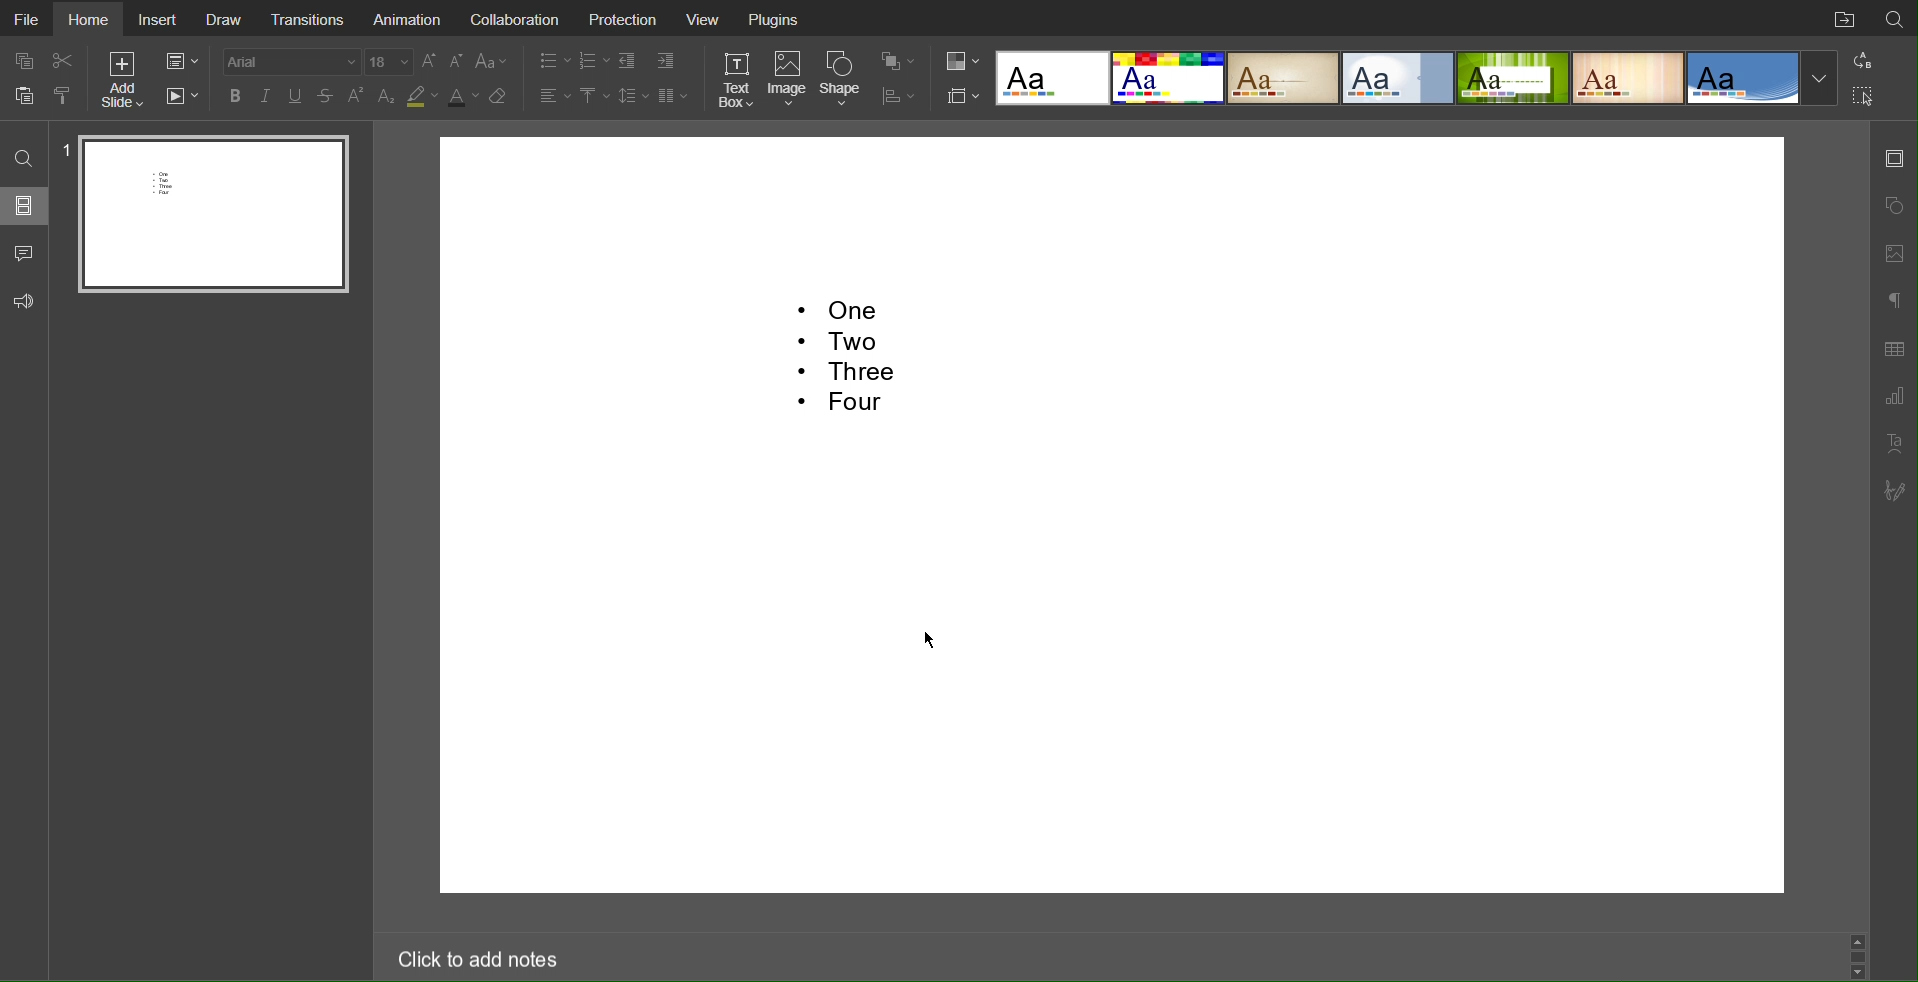  Describe the element at coordinates (1896, 18) in the screenshot. I see `Search` at that location.